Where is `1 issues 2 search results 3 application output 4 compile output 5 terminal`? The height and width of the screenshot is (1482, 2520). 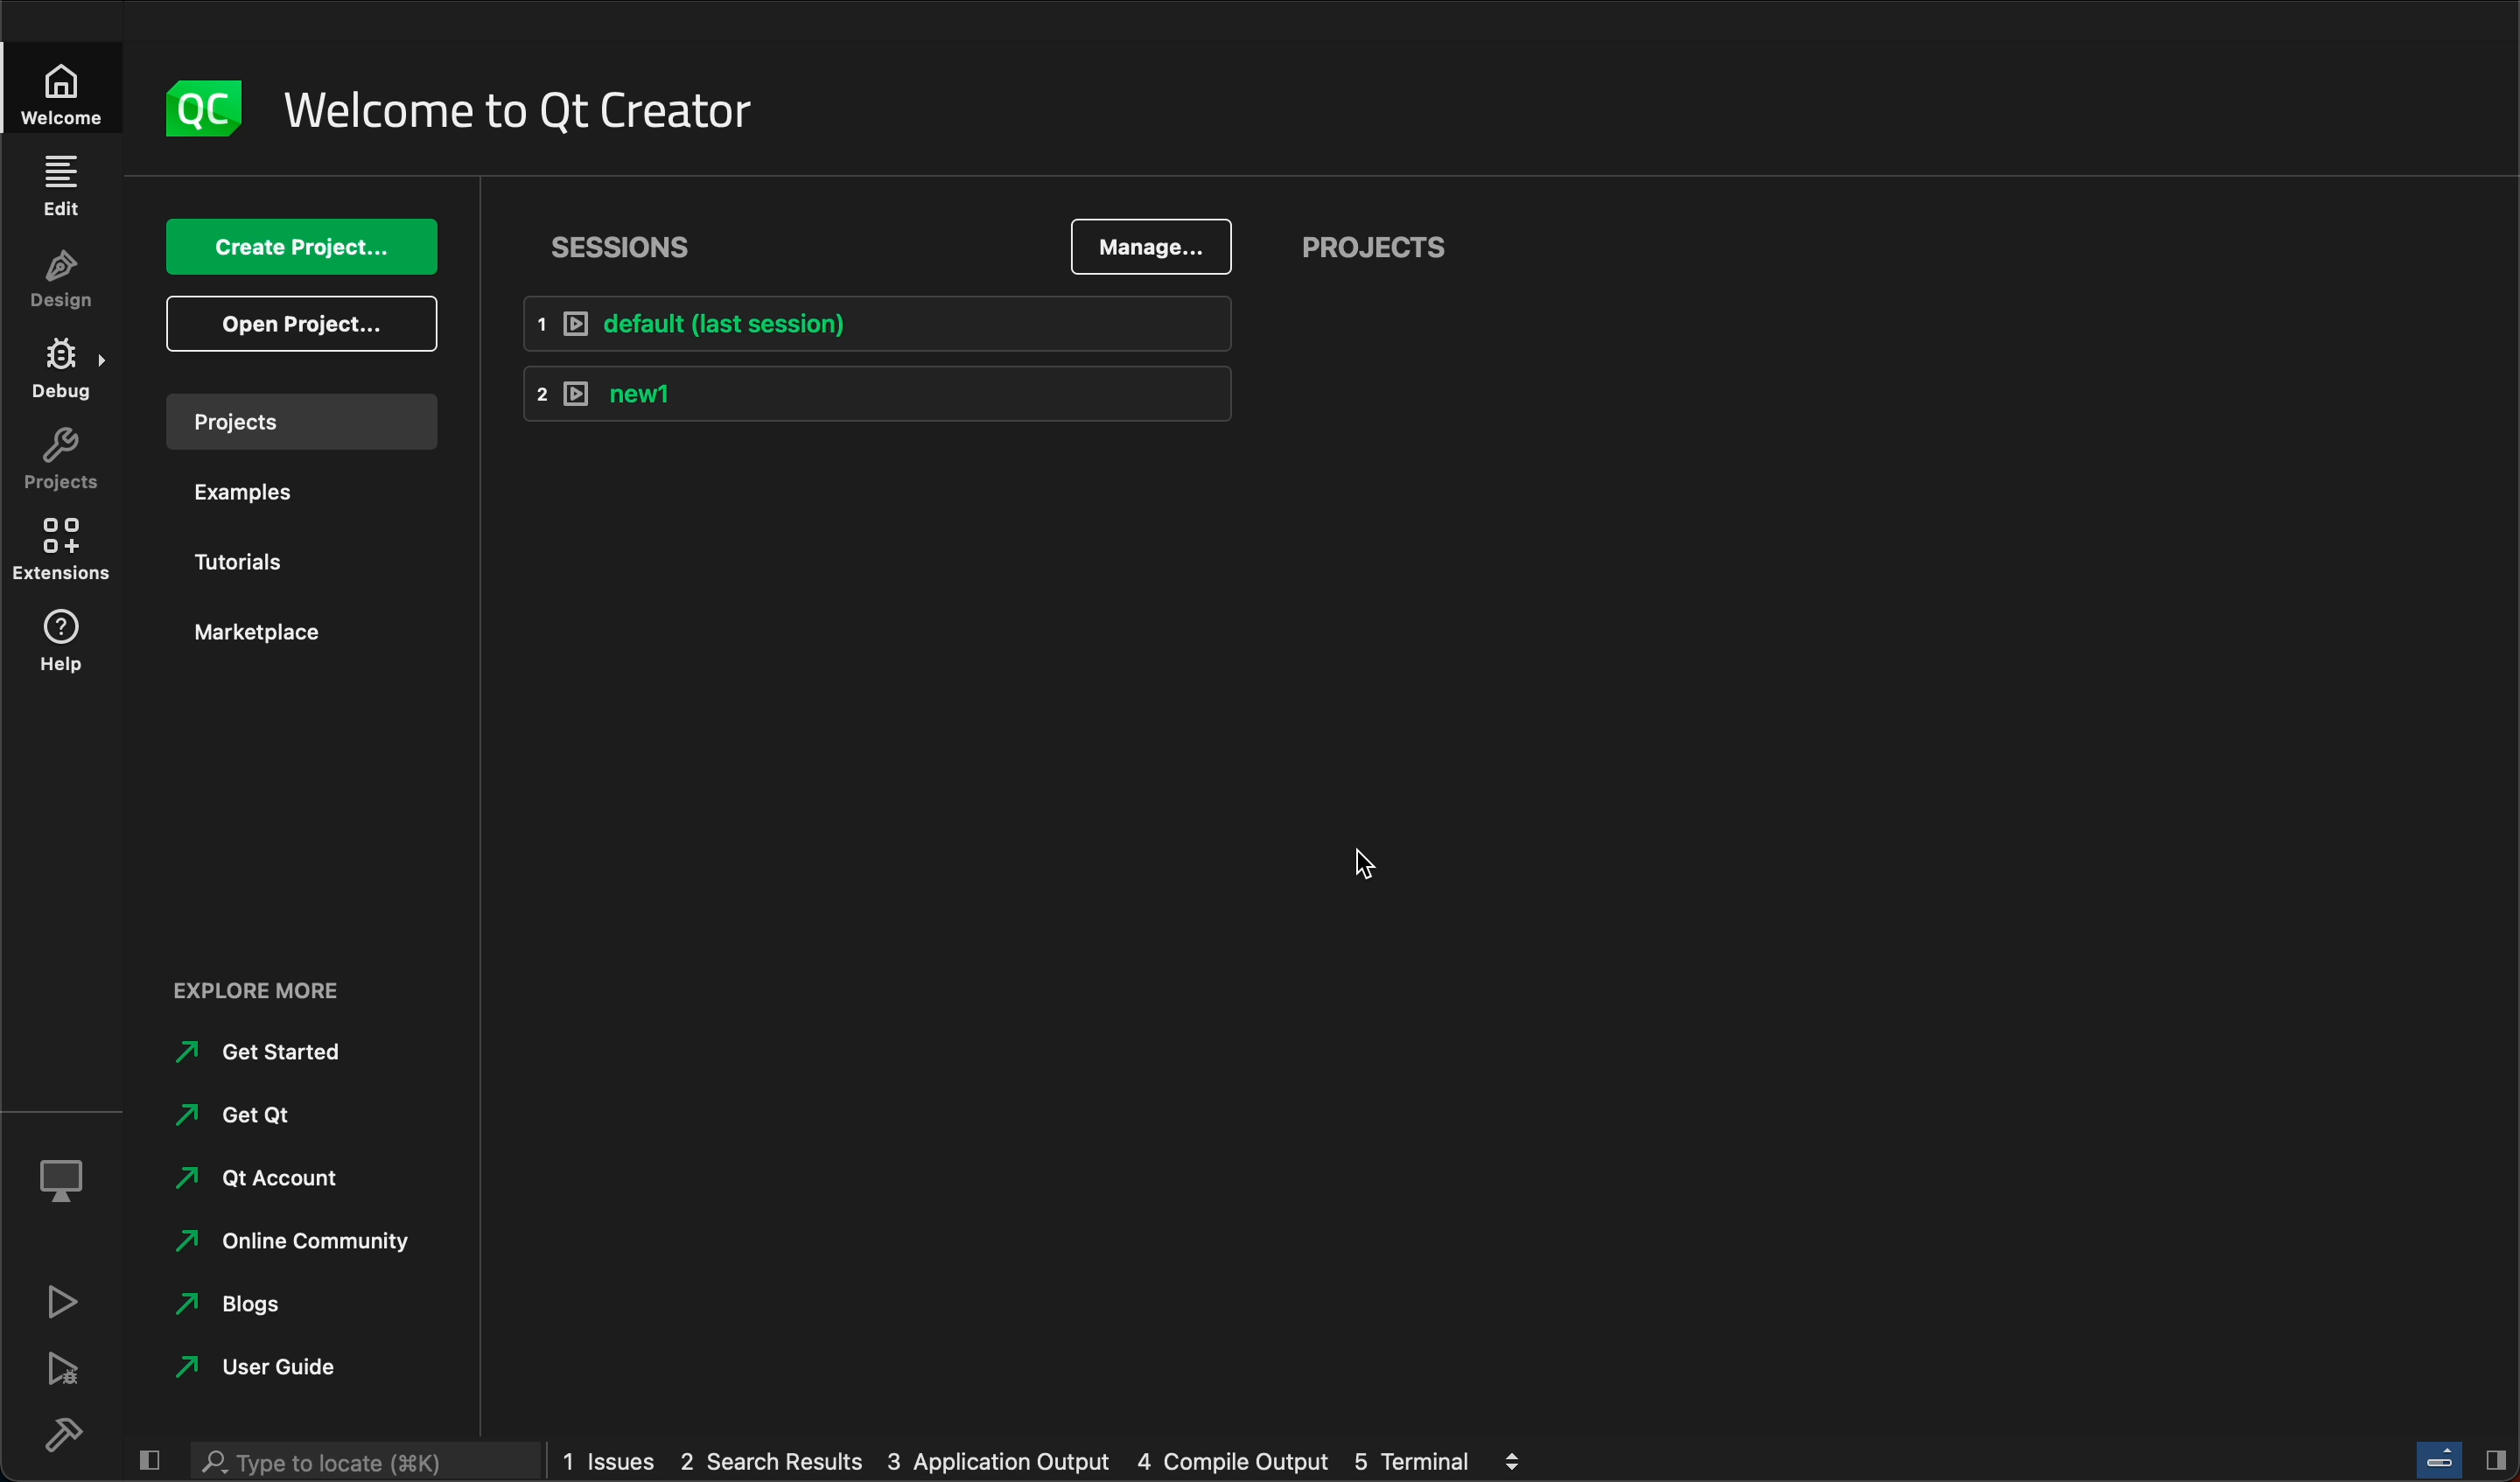
1 issues 2 search results 3 application output 4 compile output 5 terminal is located at coordinates (1021, 1460).